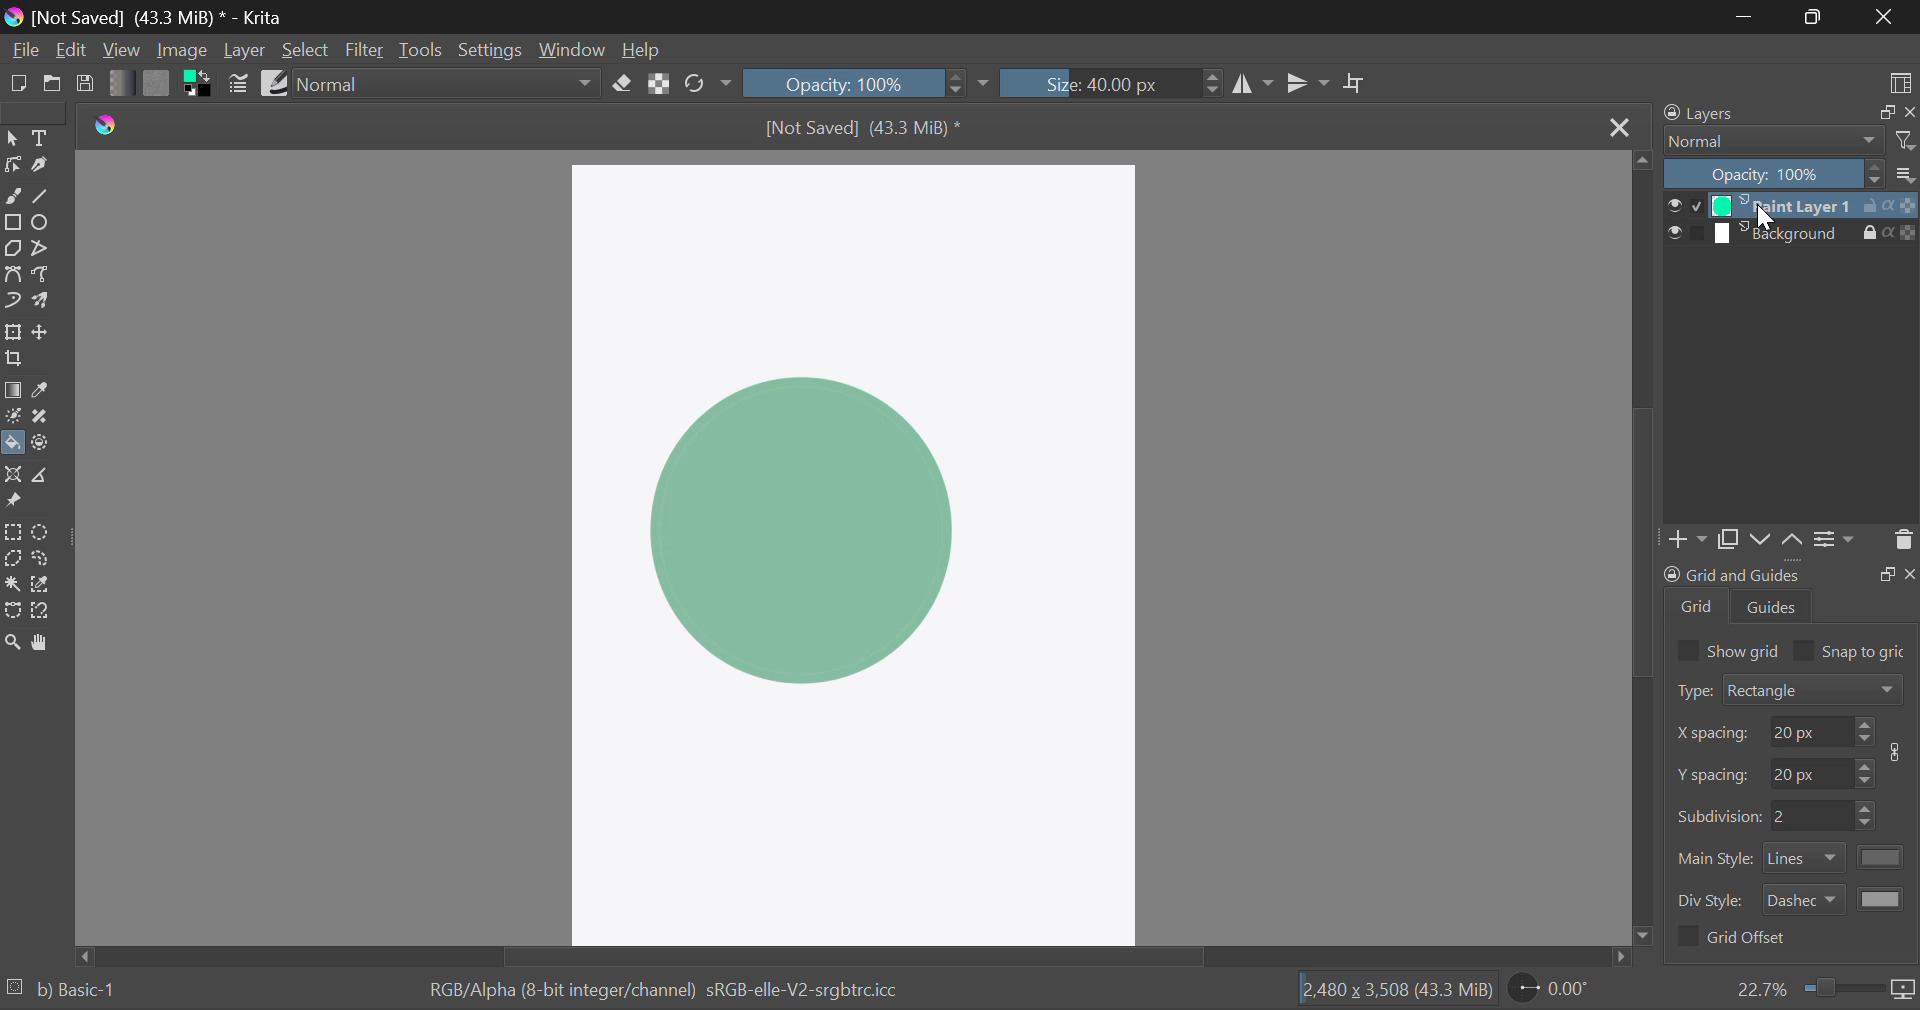 The width and height of the screenshot is (1920, 1010). Describe the element at coordinates (1789, 142) in the screenshot. I see `Blending Modes` at that location.